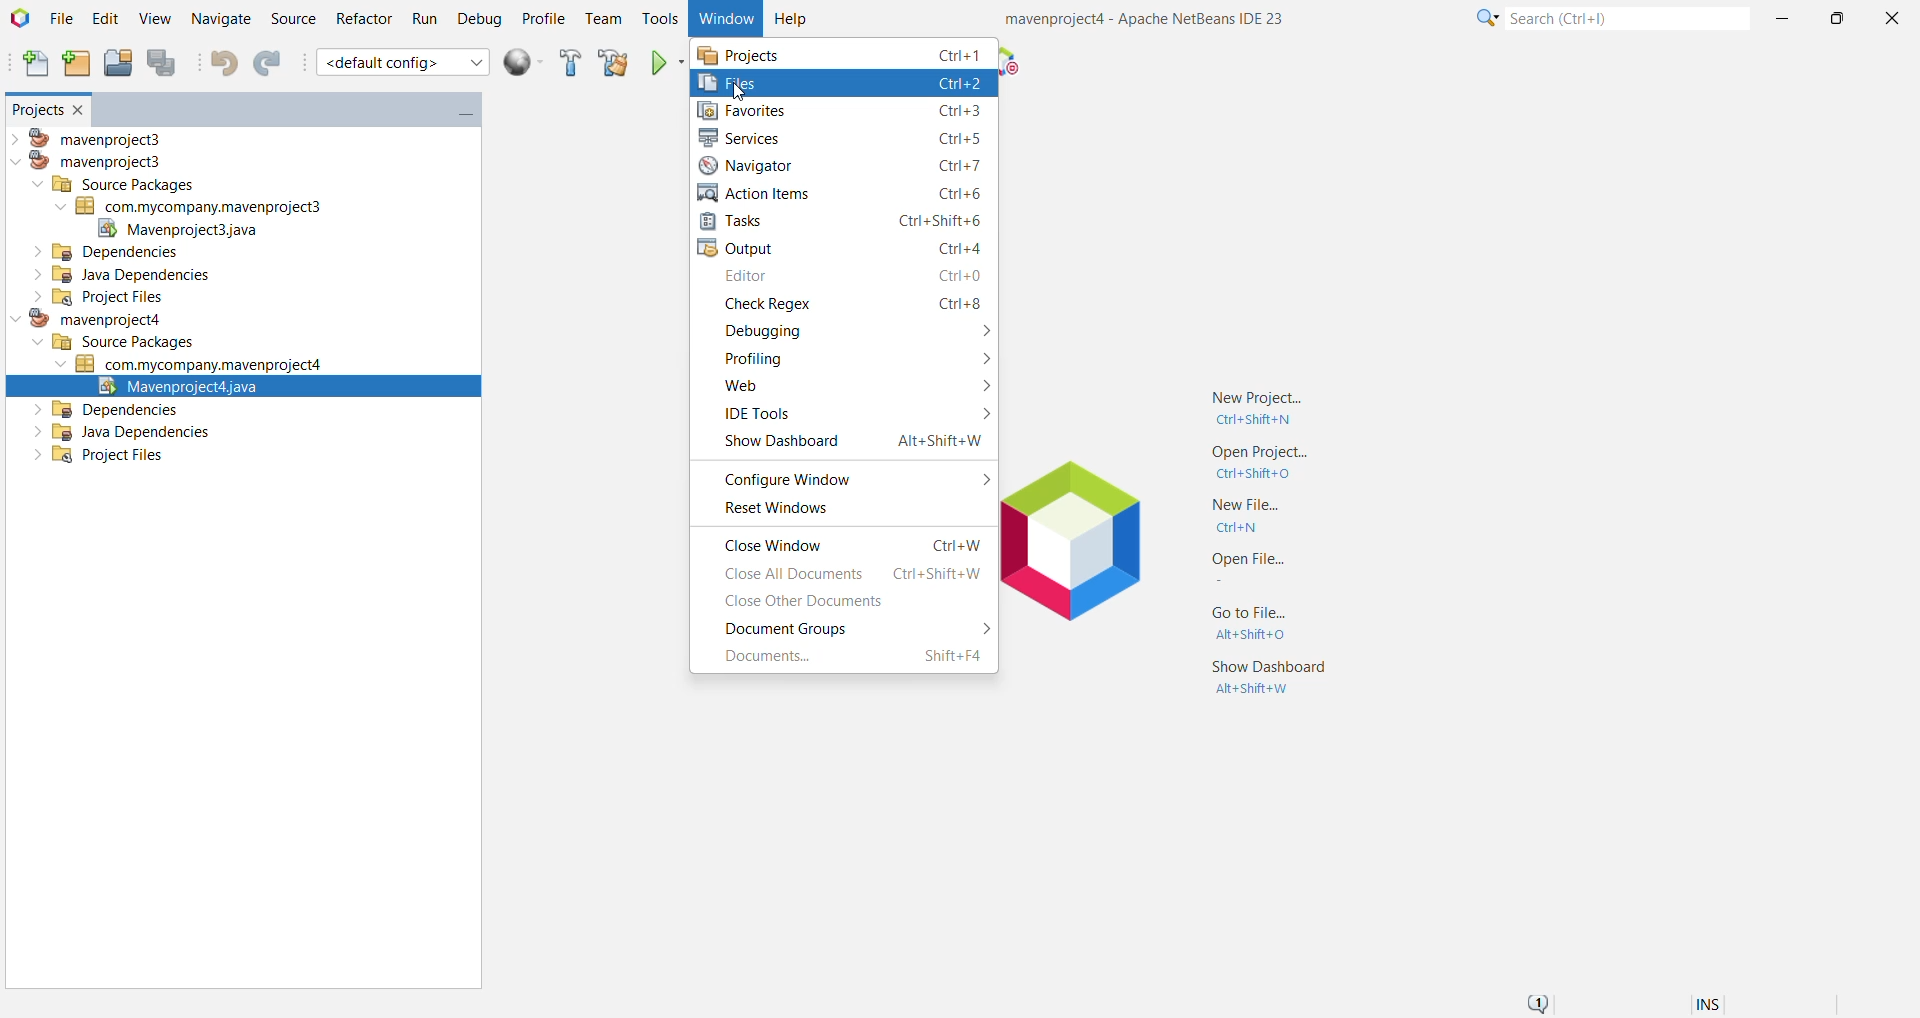  Describe the element at coordinates (108, 410) in the screenshot. I see `Dependencies` at that location.